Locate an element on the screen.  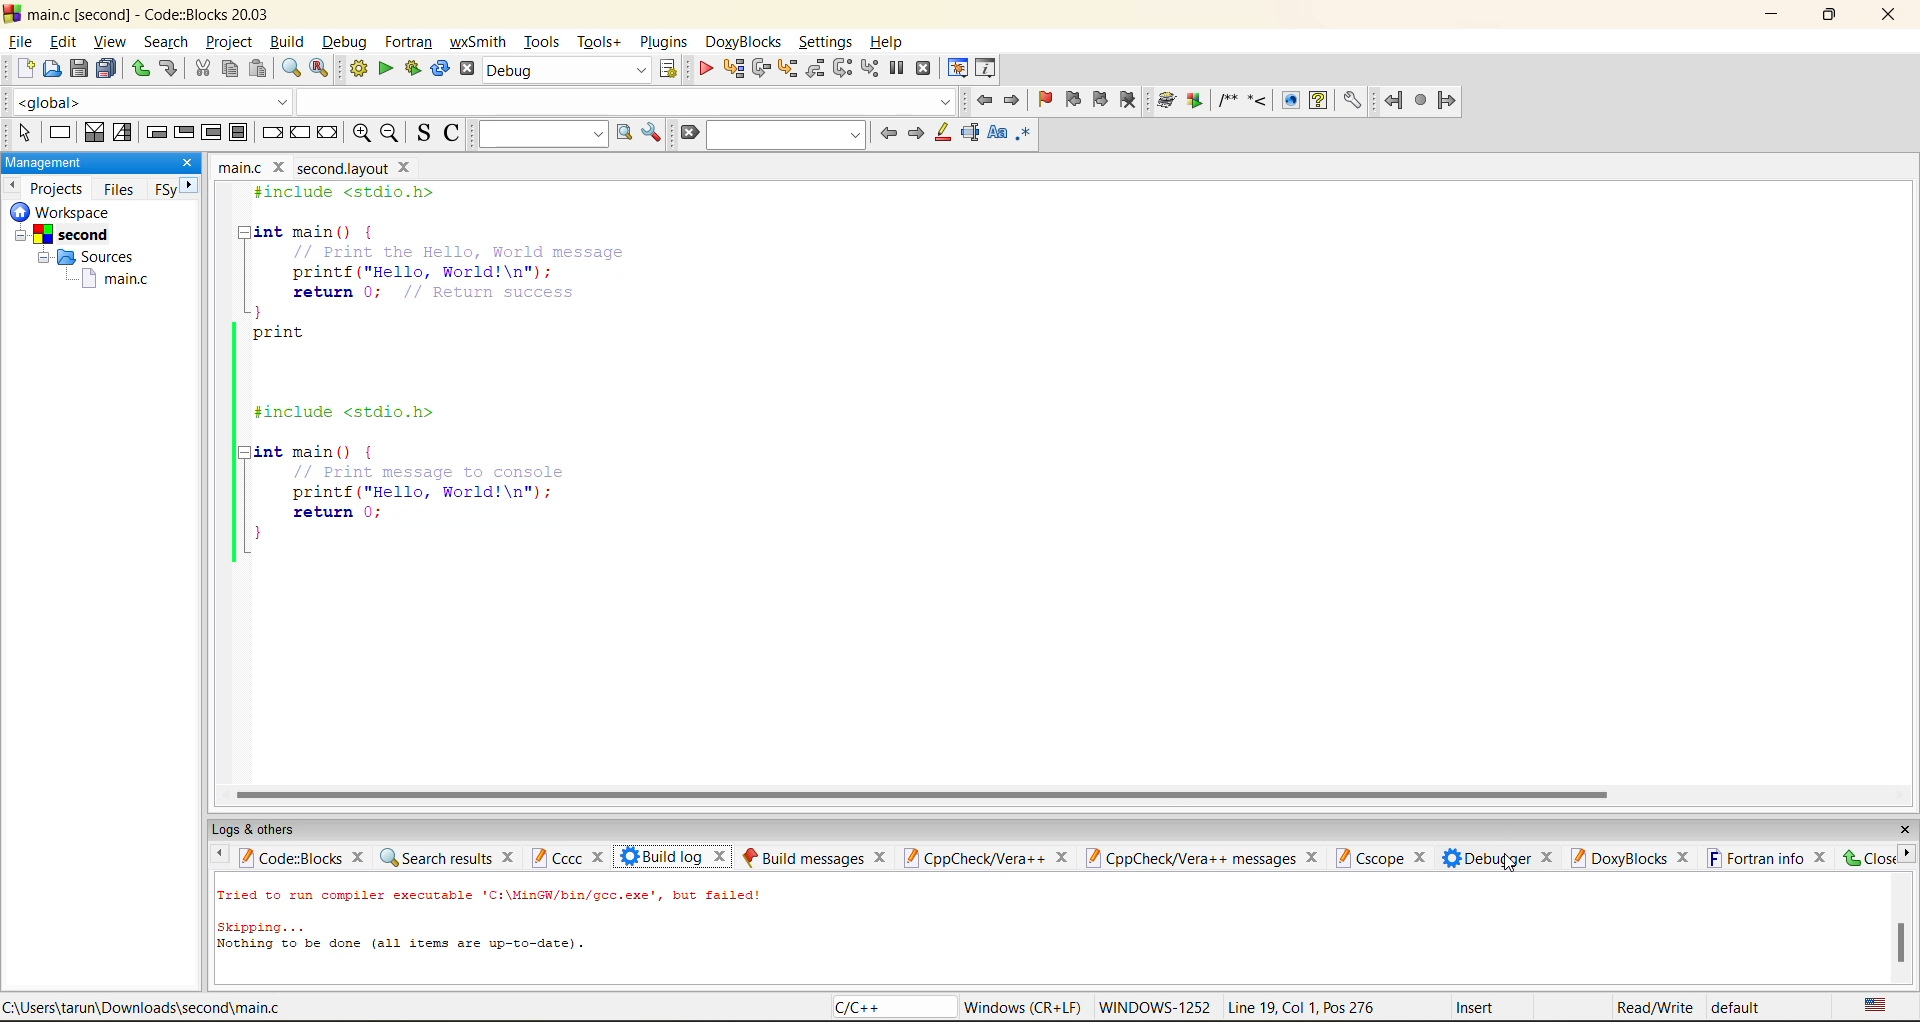
FSy next is located at coordinates (175, 188).